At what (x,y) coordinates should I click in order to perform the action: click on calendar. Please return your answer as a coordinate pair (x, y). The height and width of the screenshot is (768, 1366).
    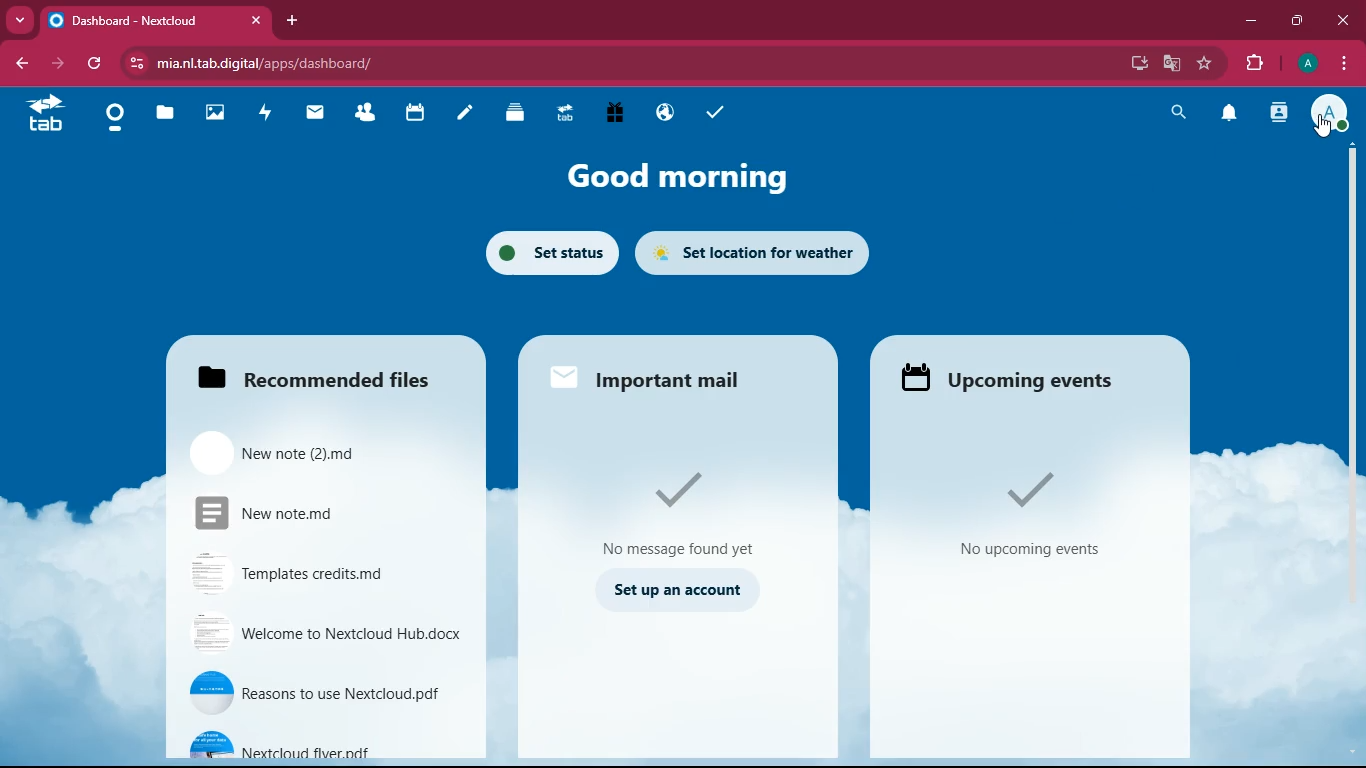
    Looking at the image, I should click on (419, 114).